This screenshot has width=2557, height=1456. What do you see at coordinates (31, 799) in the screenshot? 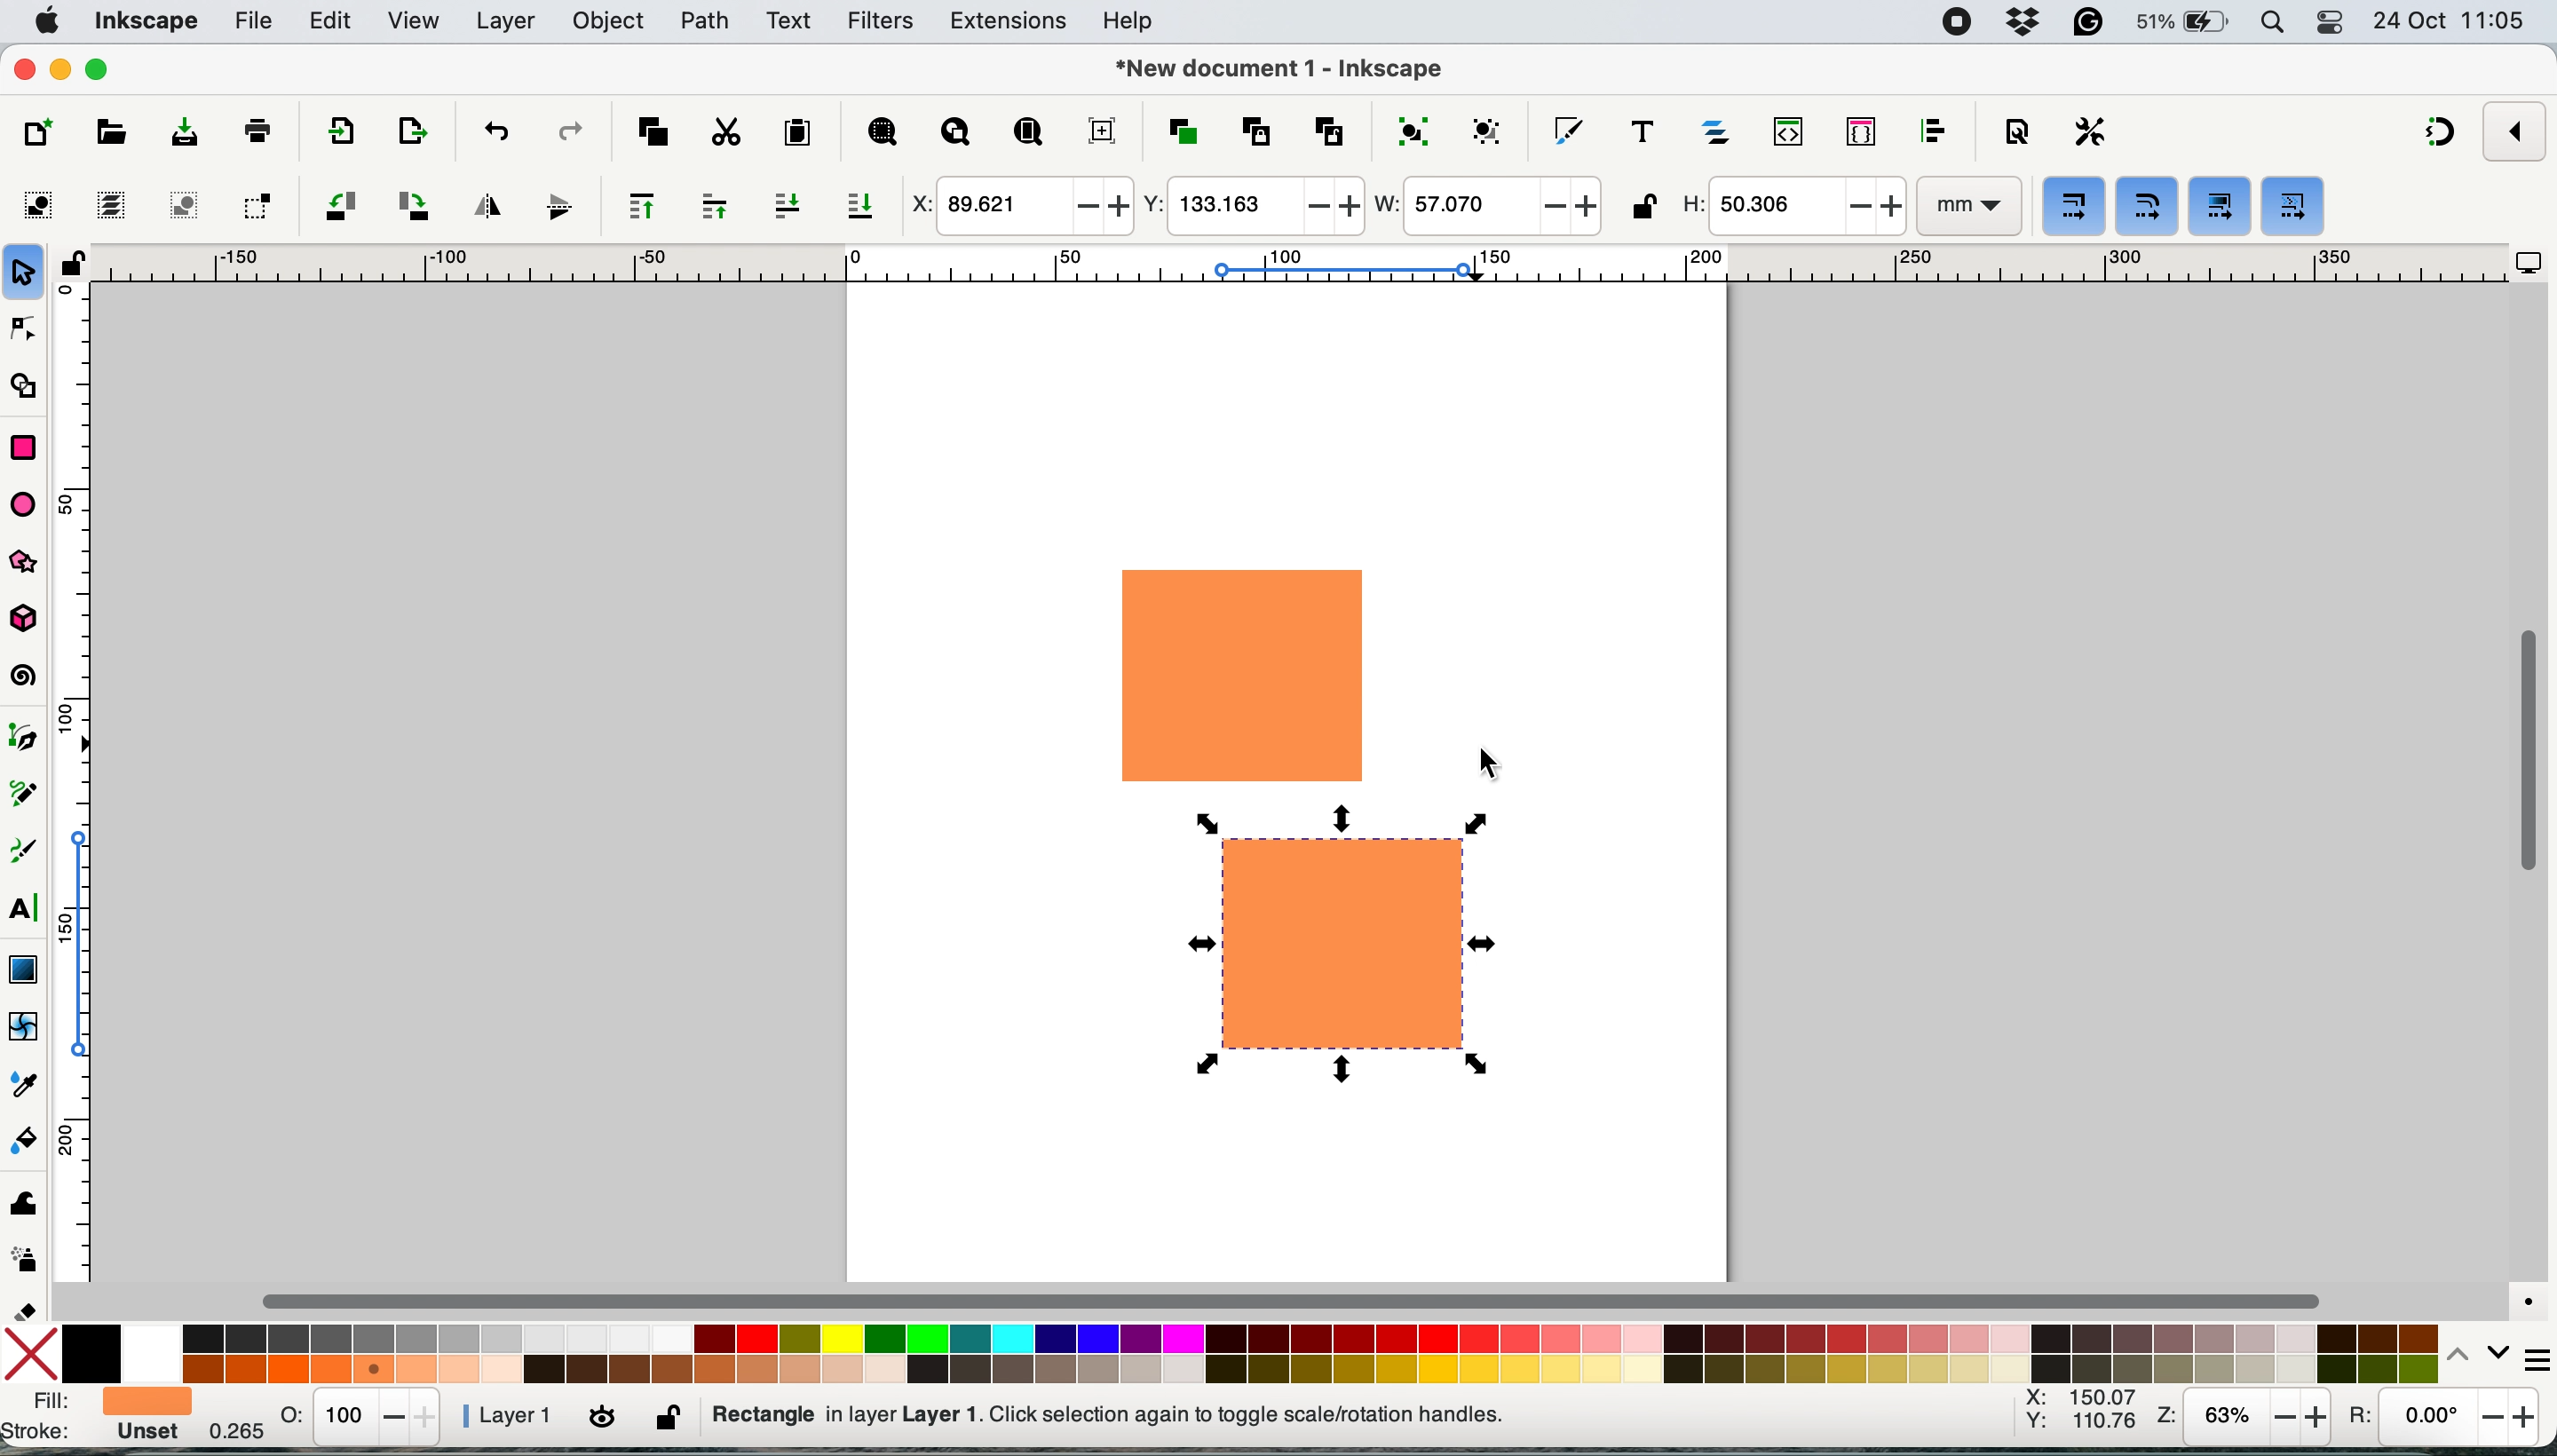
I see `pencil tool` at bounding box center [31, 799].